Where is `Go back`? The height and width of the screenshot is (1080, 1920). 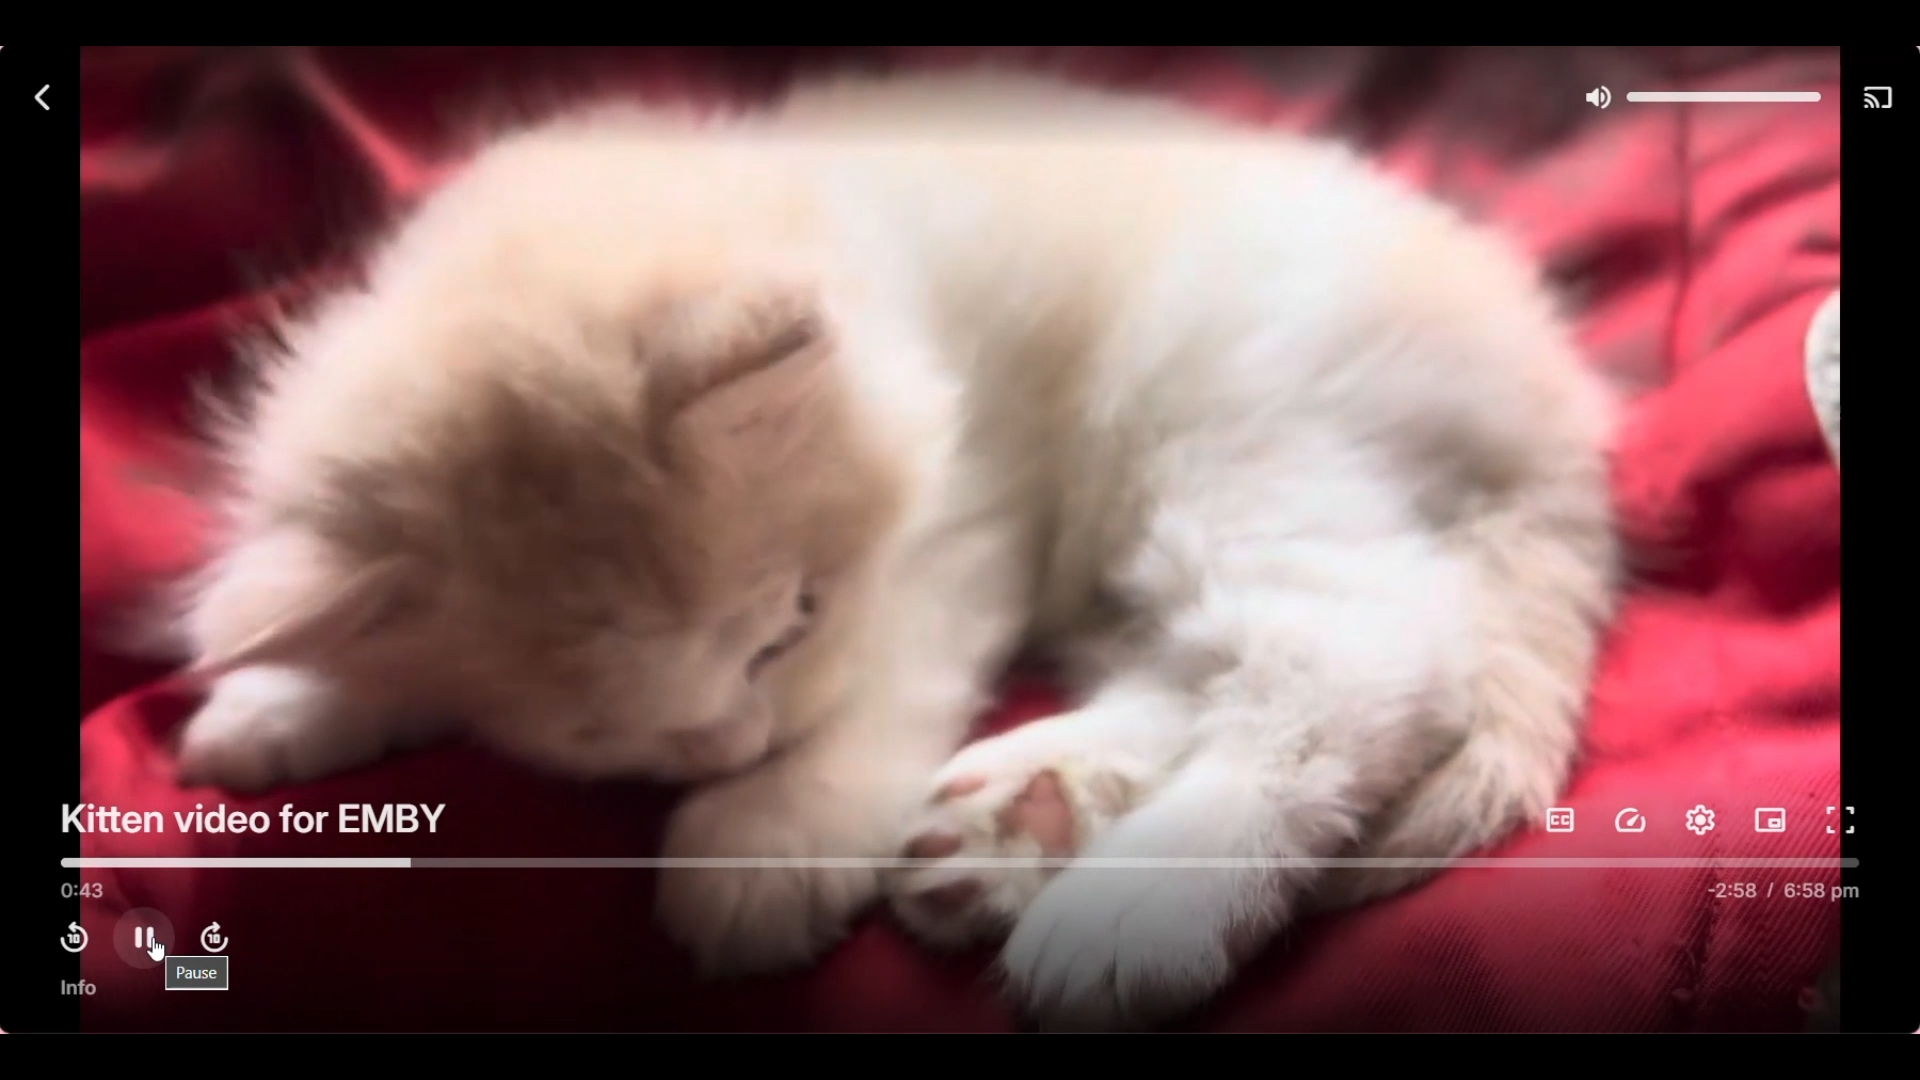
Go back is located at coordinates (41, 98).